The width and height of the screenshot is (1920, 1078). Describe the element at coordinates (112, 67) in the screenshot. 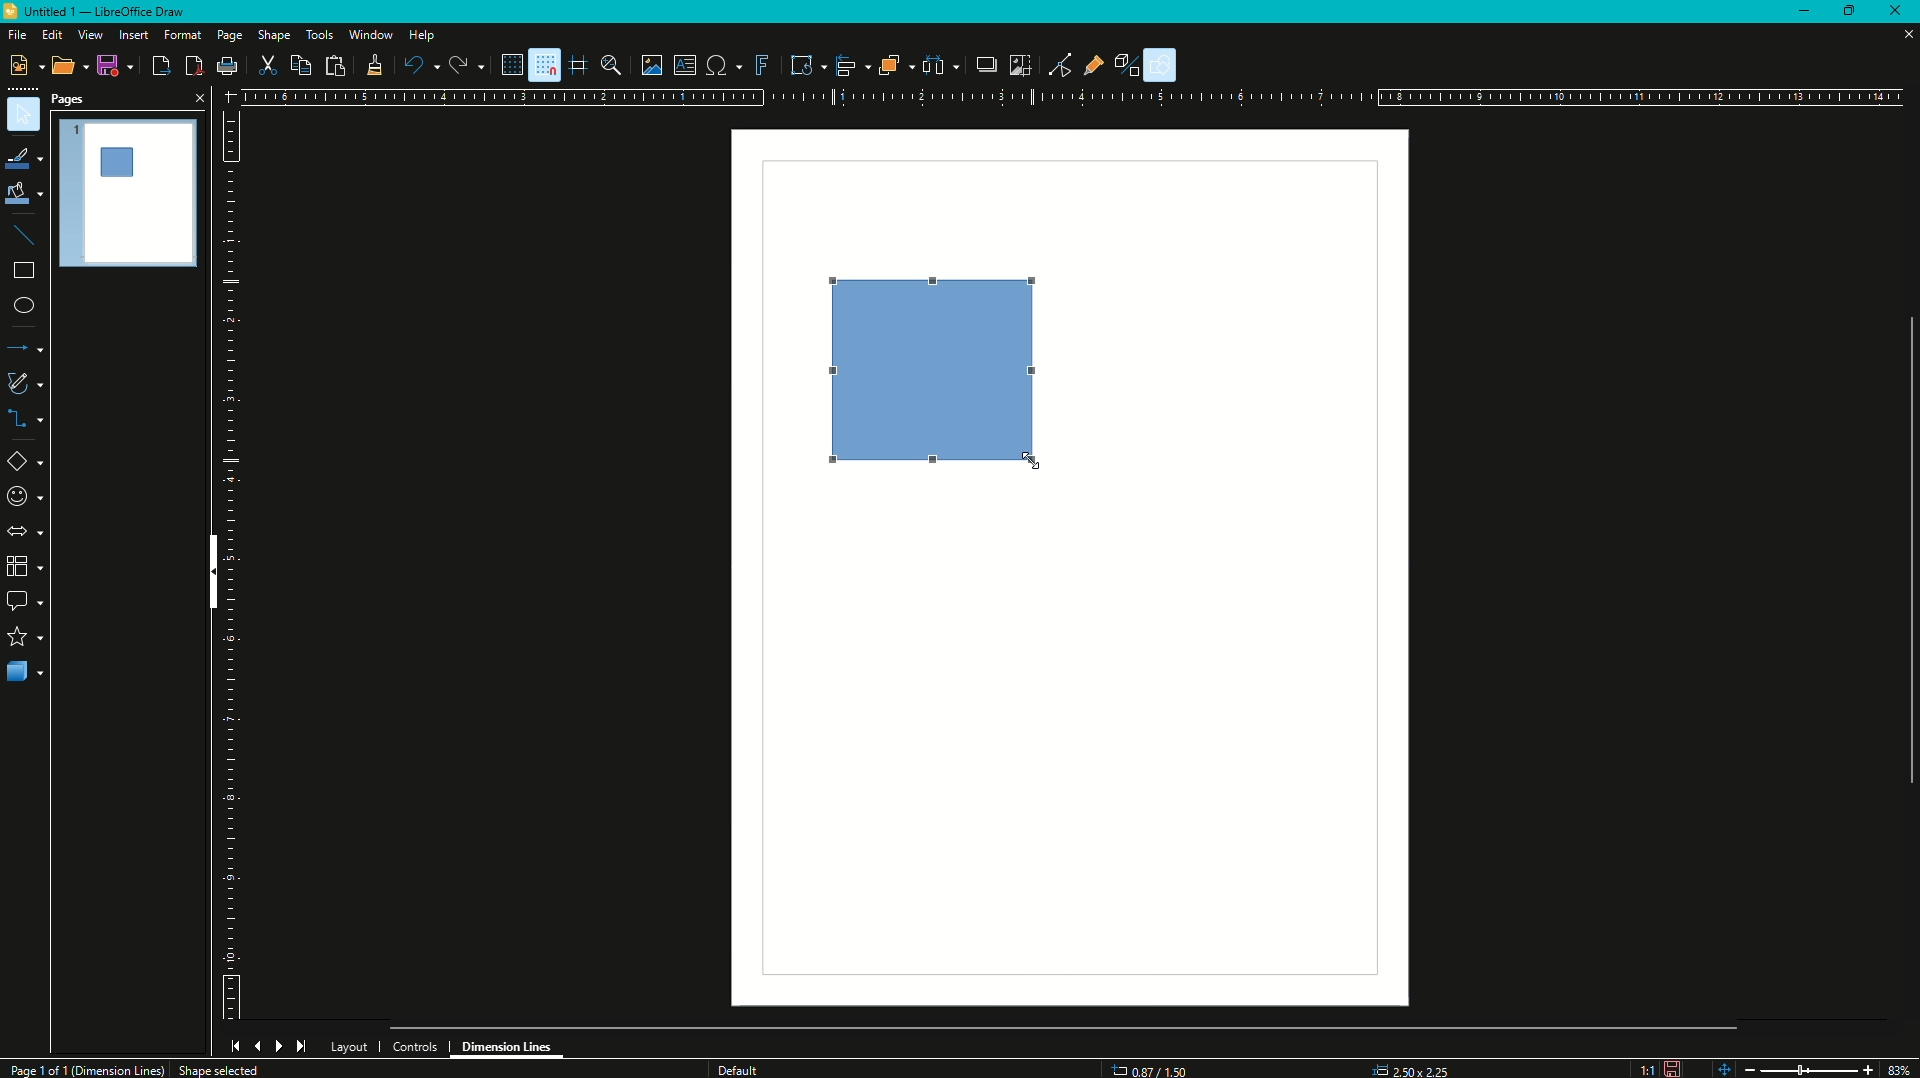

I see `Save` at that location.